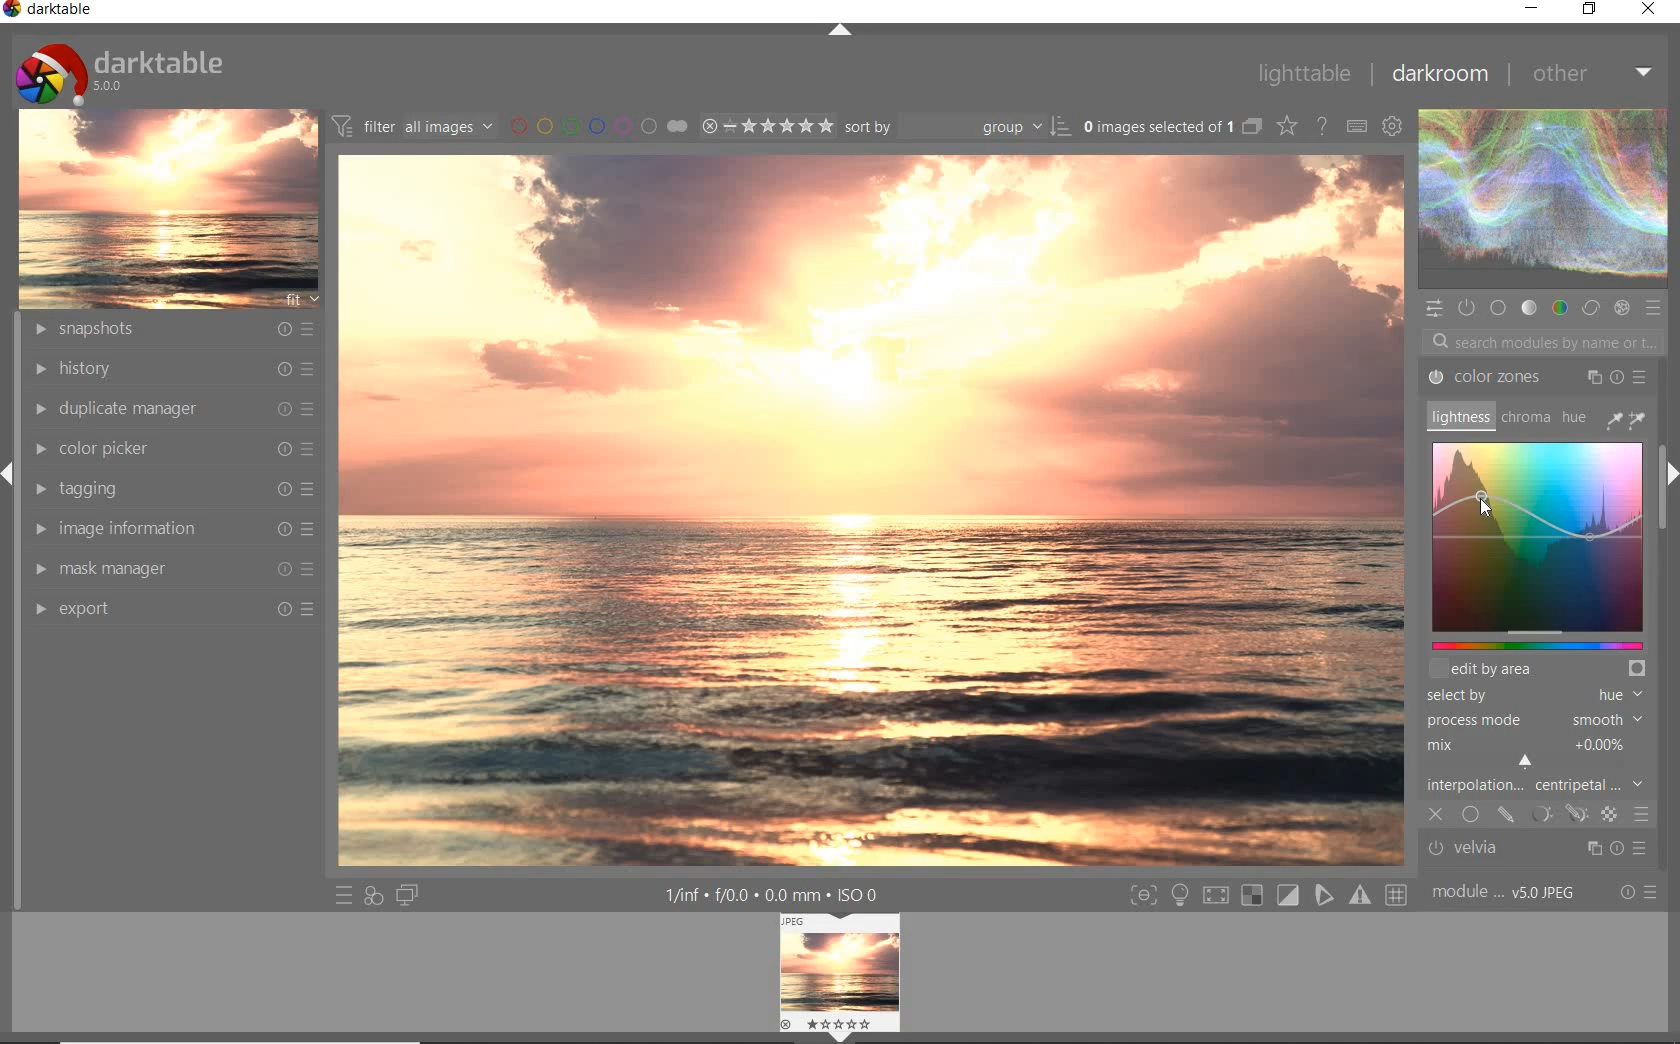  I want to click on show global preference, so click(1394, 125).